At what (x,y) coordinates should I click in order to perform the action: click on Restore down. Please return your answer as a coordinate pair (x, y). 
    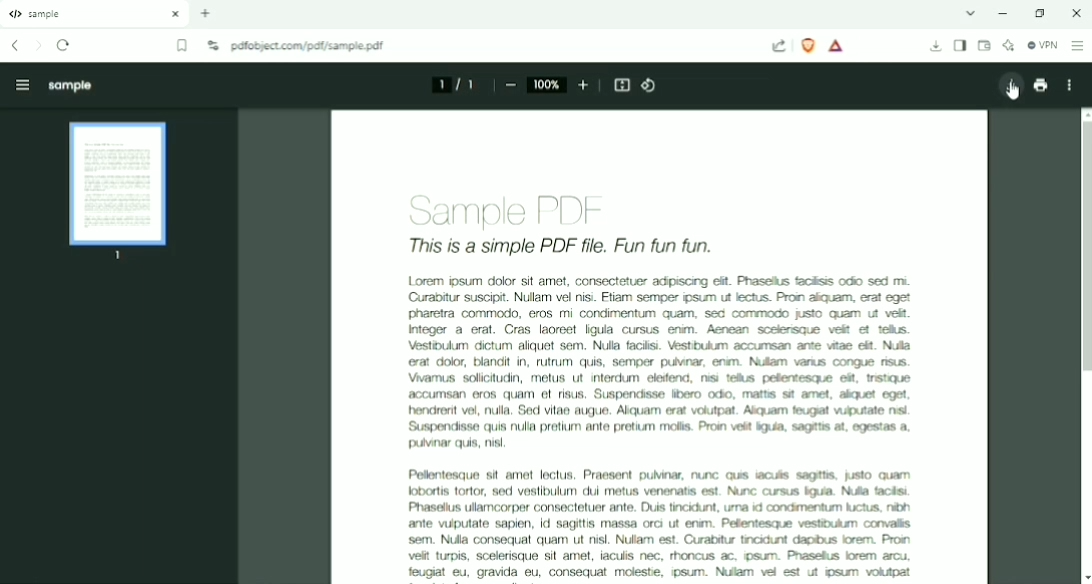
    Looking at the image, I should click on (1040, 13).